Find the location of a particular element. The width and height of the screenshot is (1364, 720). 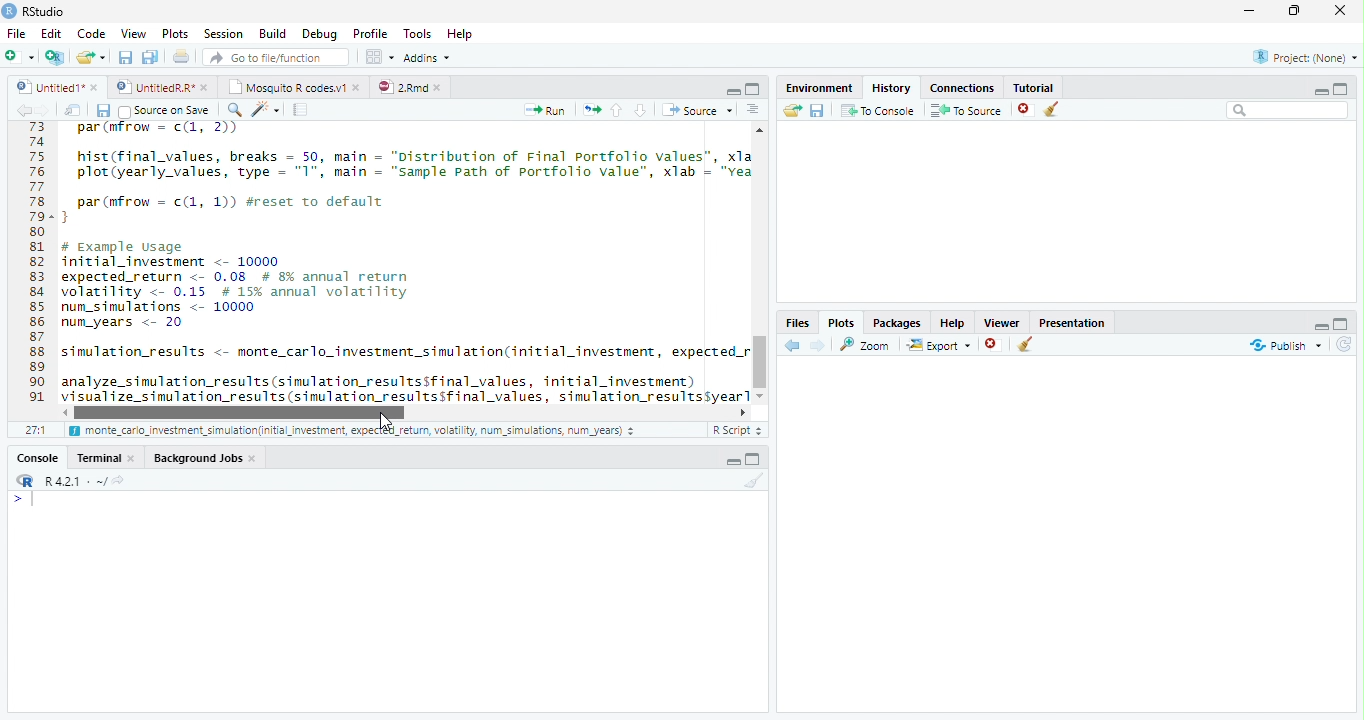

Console is located at coordinates (387, 601).